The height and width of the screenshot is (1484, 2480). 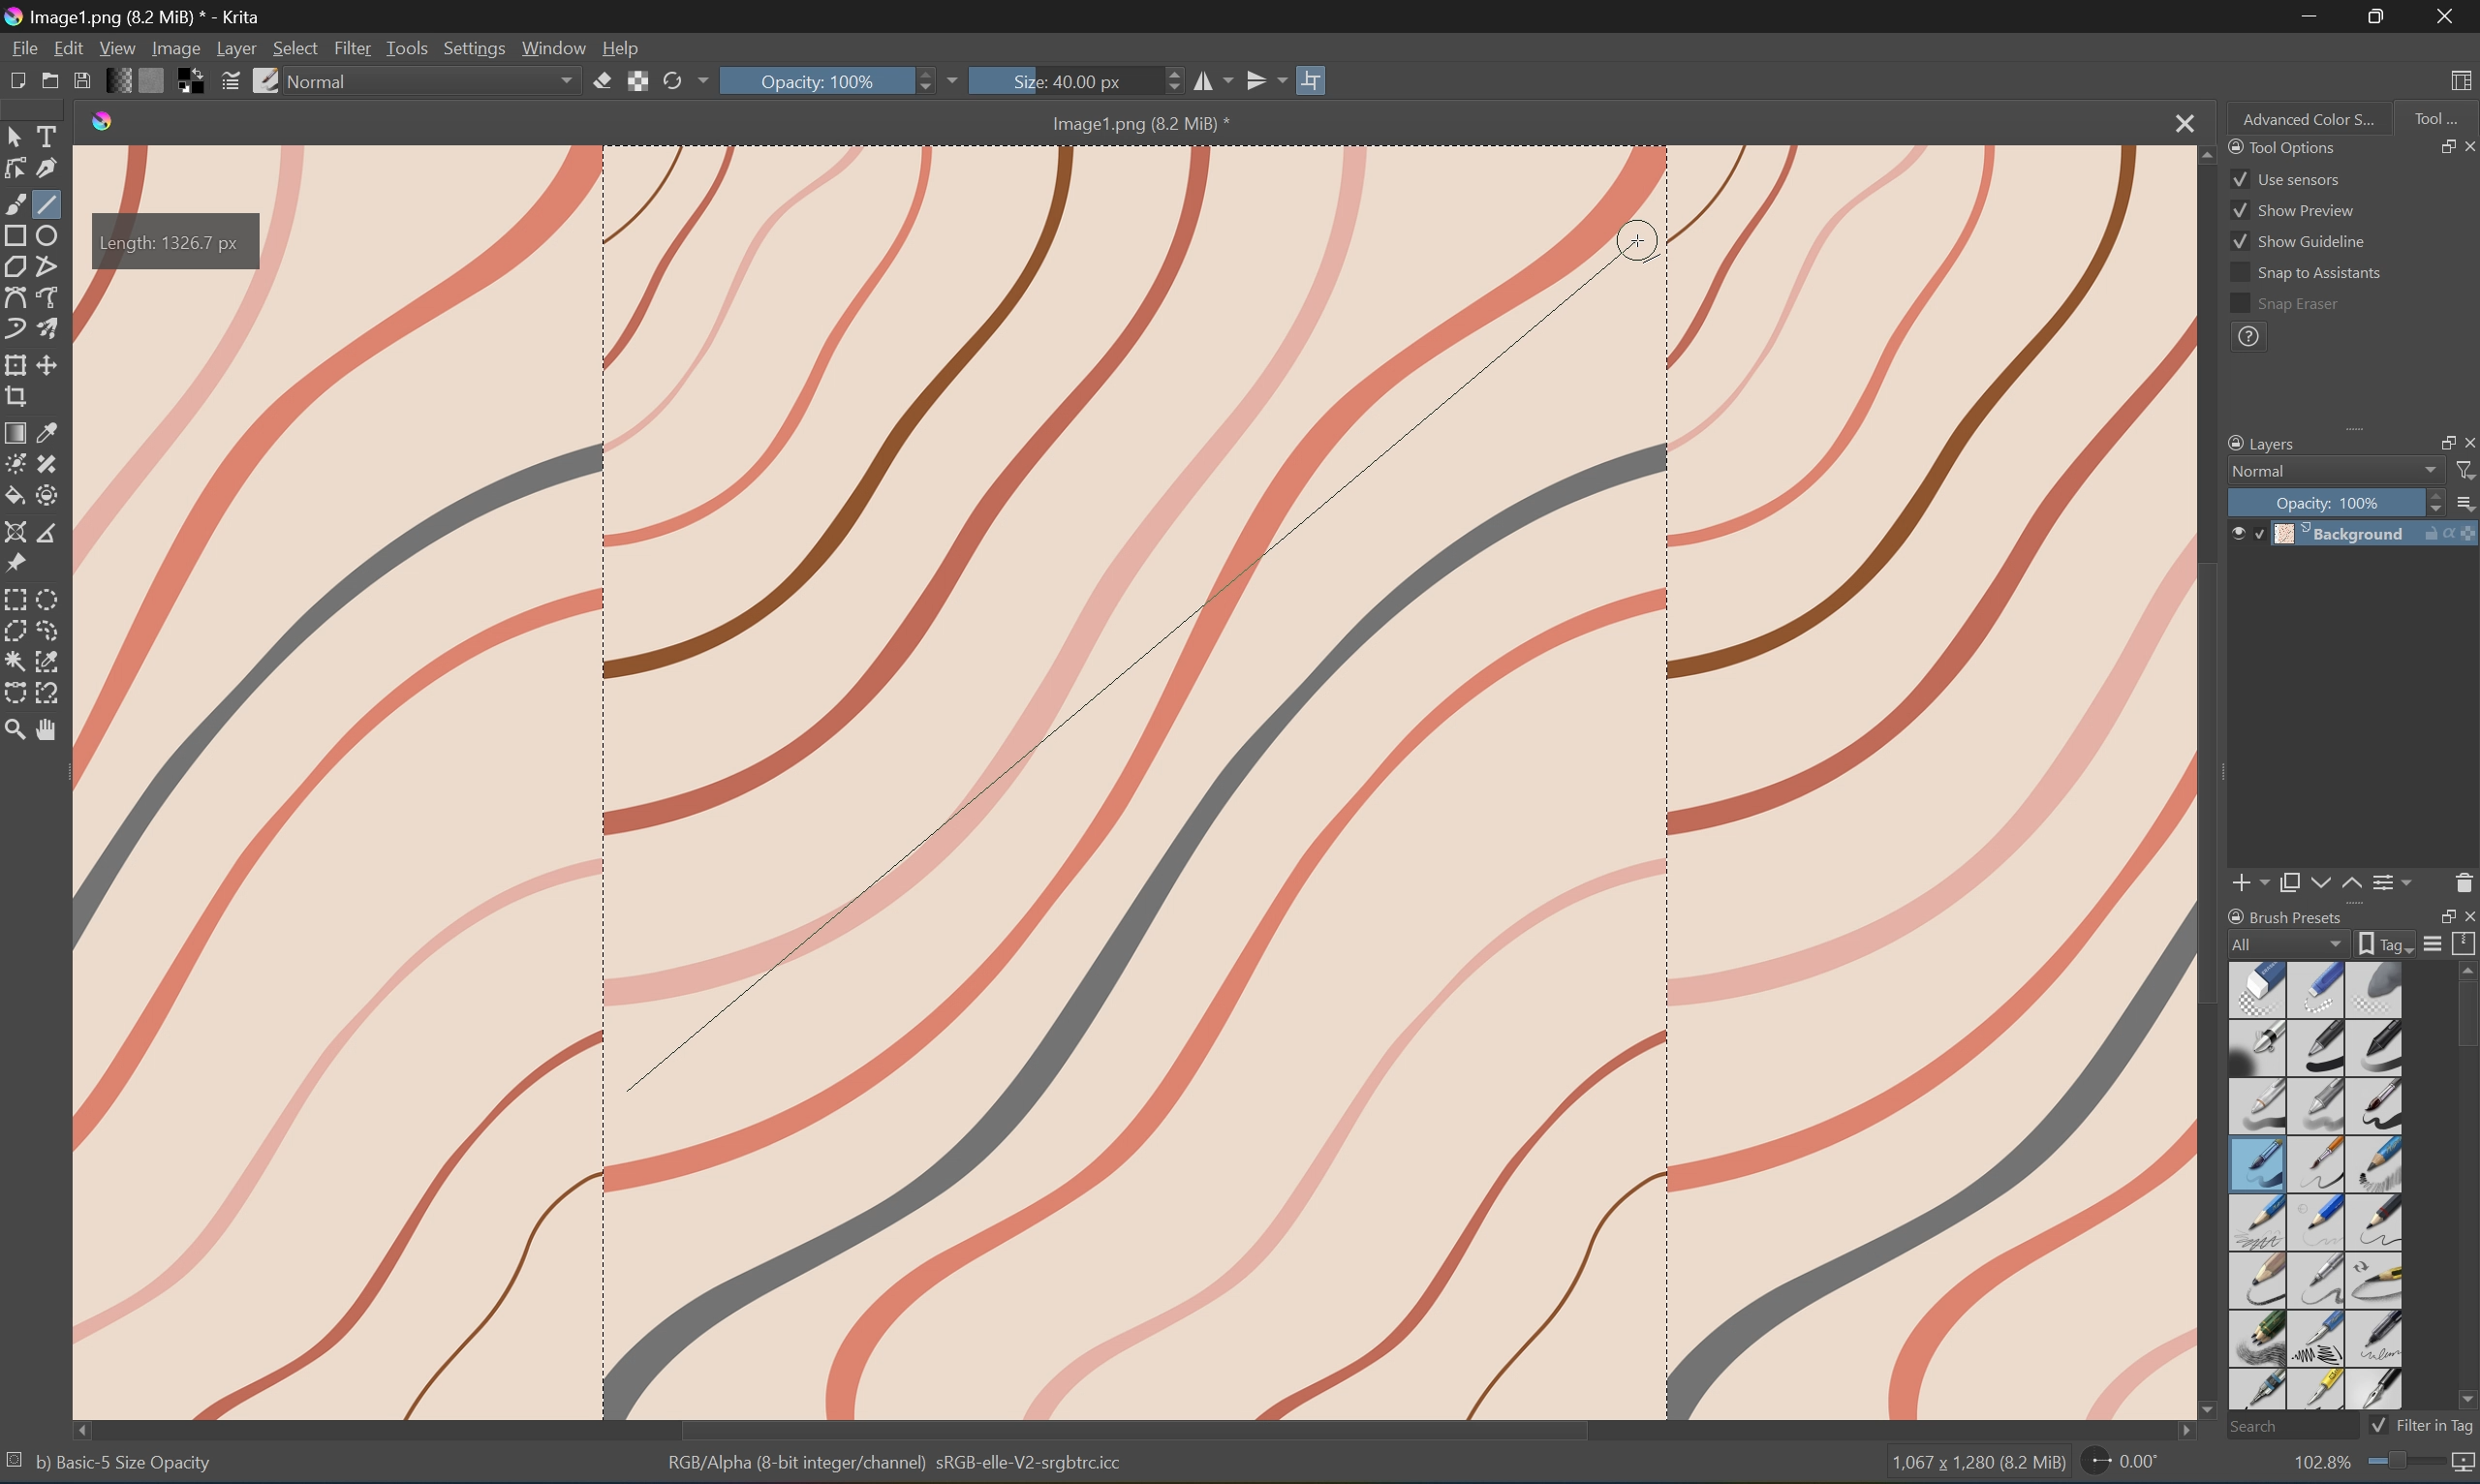 I want to click on Select, so click(x=295, y=47).